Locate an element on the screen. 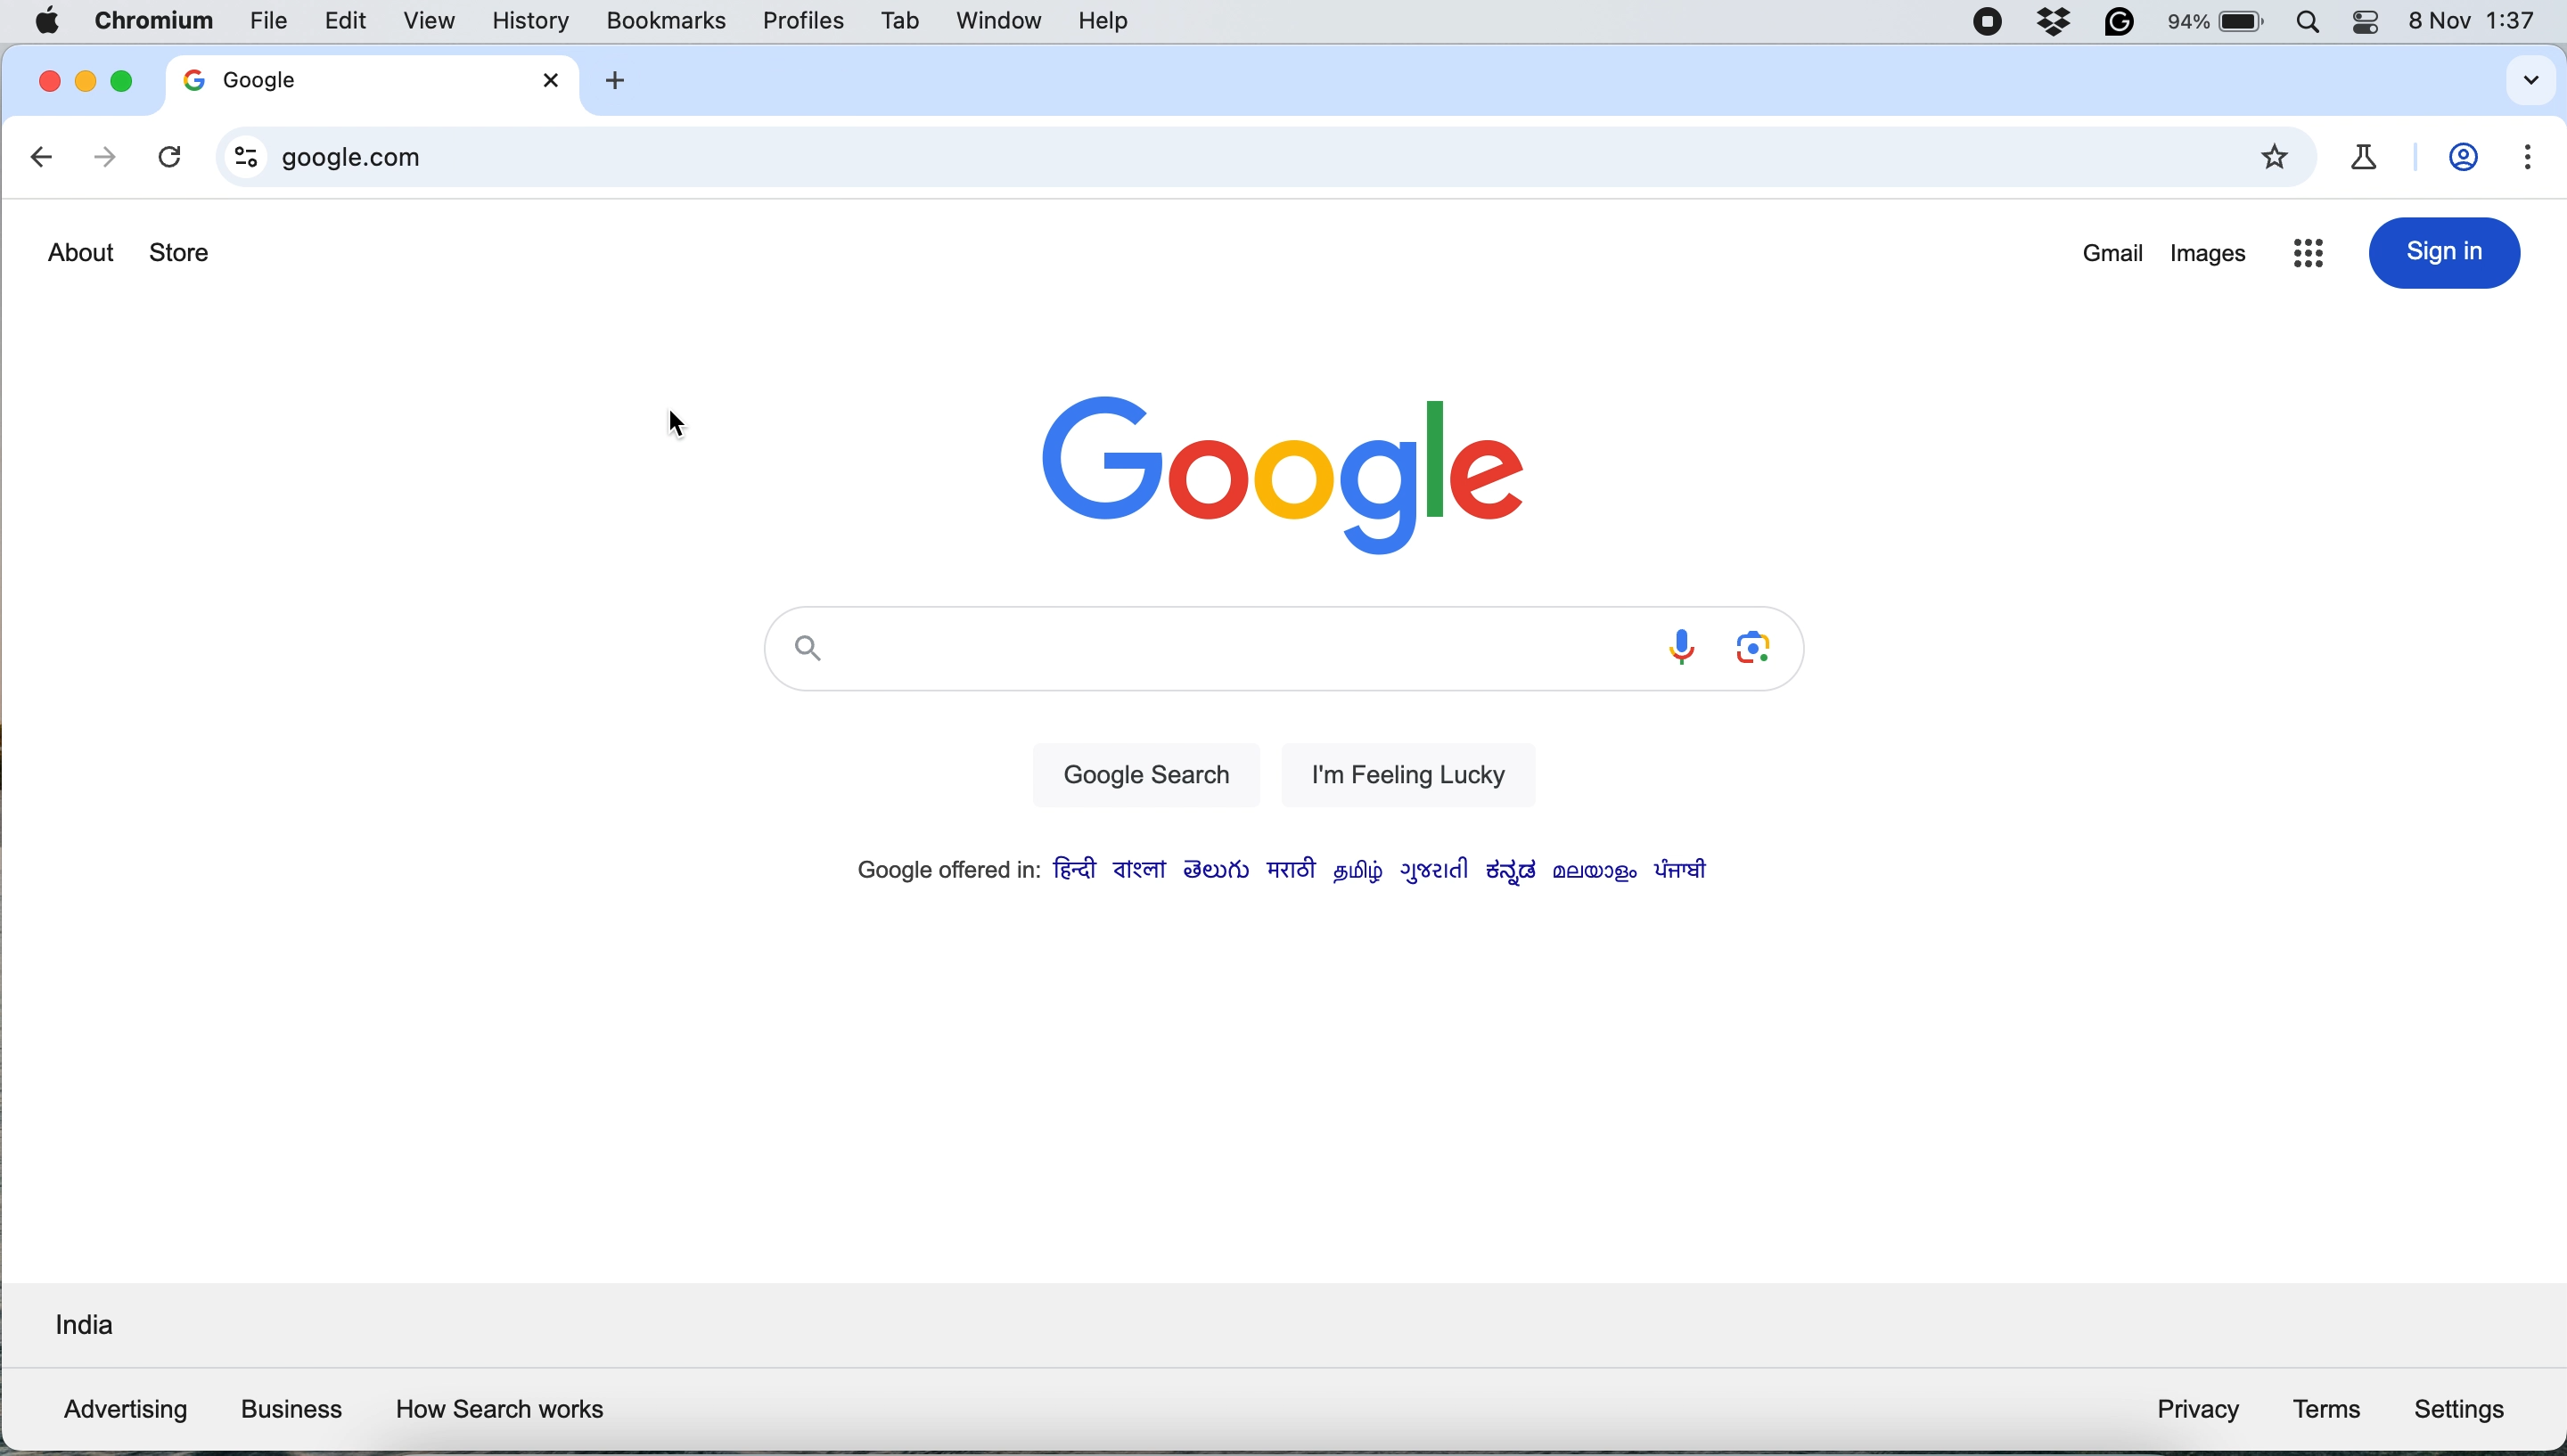 The image size is (2567, 1456). sign in is located at coordinates (2445, 253).